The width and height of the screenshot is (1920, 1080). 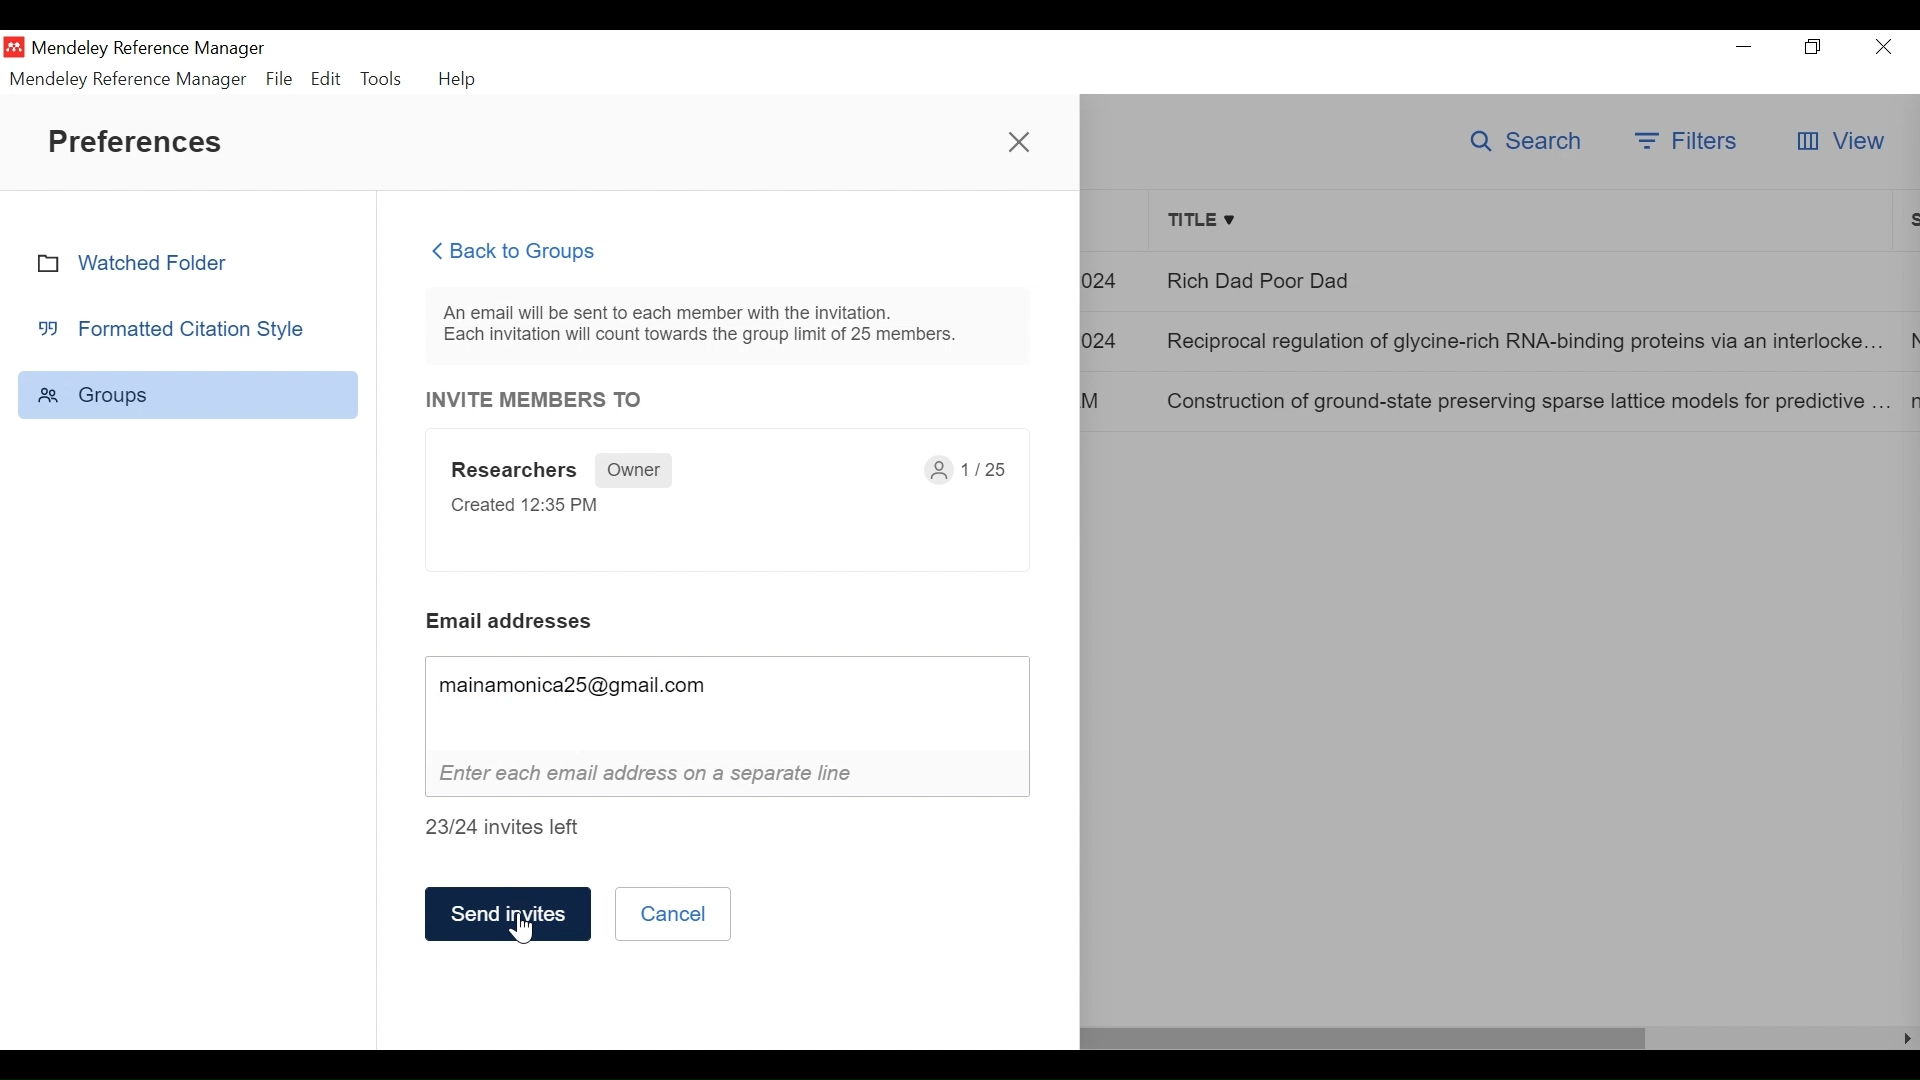 I want to click on Tools, so click(x=383, y=79).